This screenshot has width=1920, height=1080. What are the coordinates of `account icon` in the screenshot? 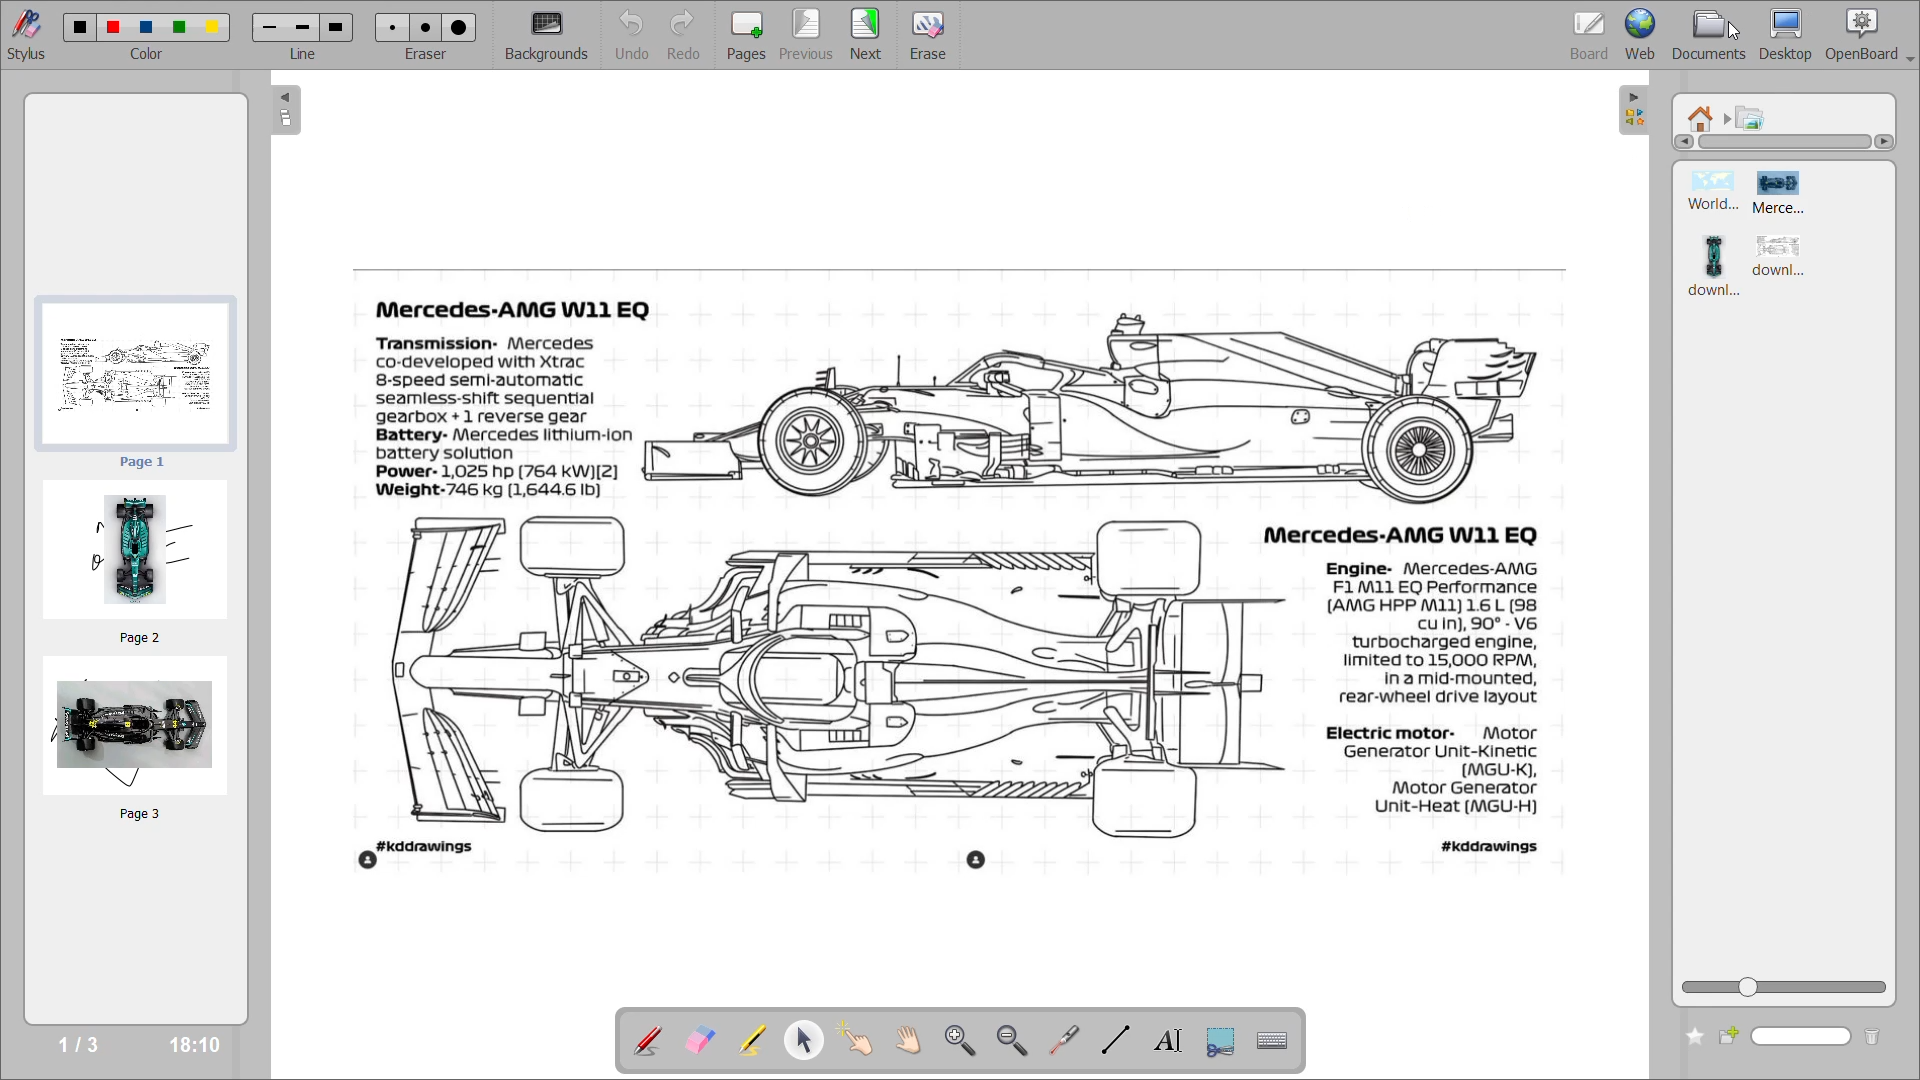 It's located at (369, 861).